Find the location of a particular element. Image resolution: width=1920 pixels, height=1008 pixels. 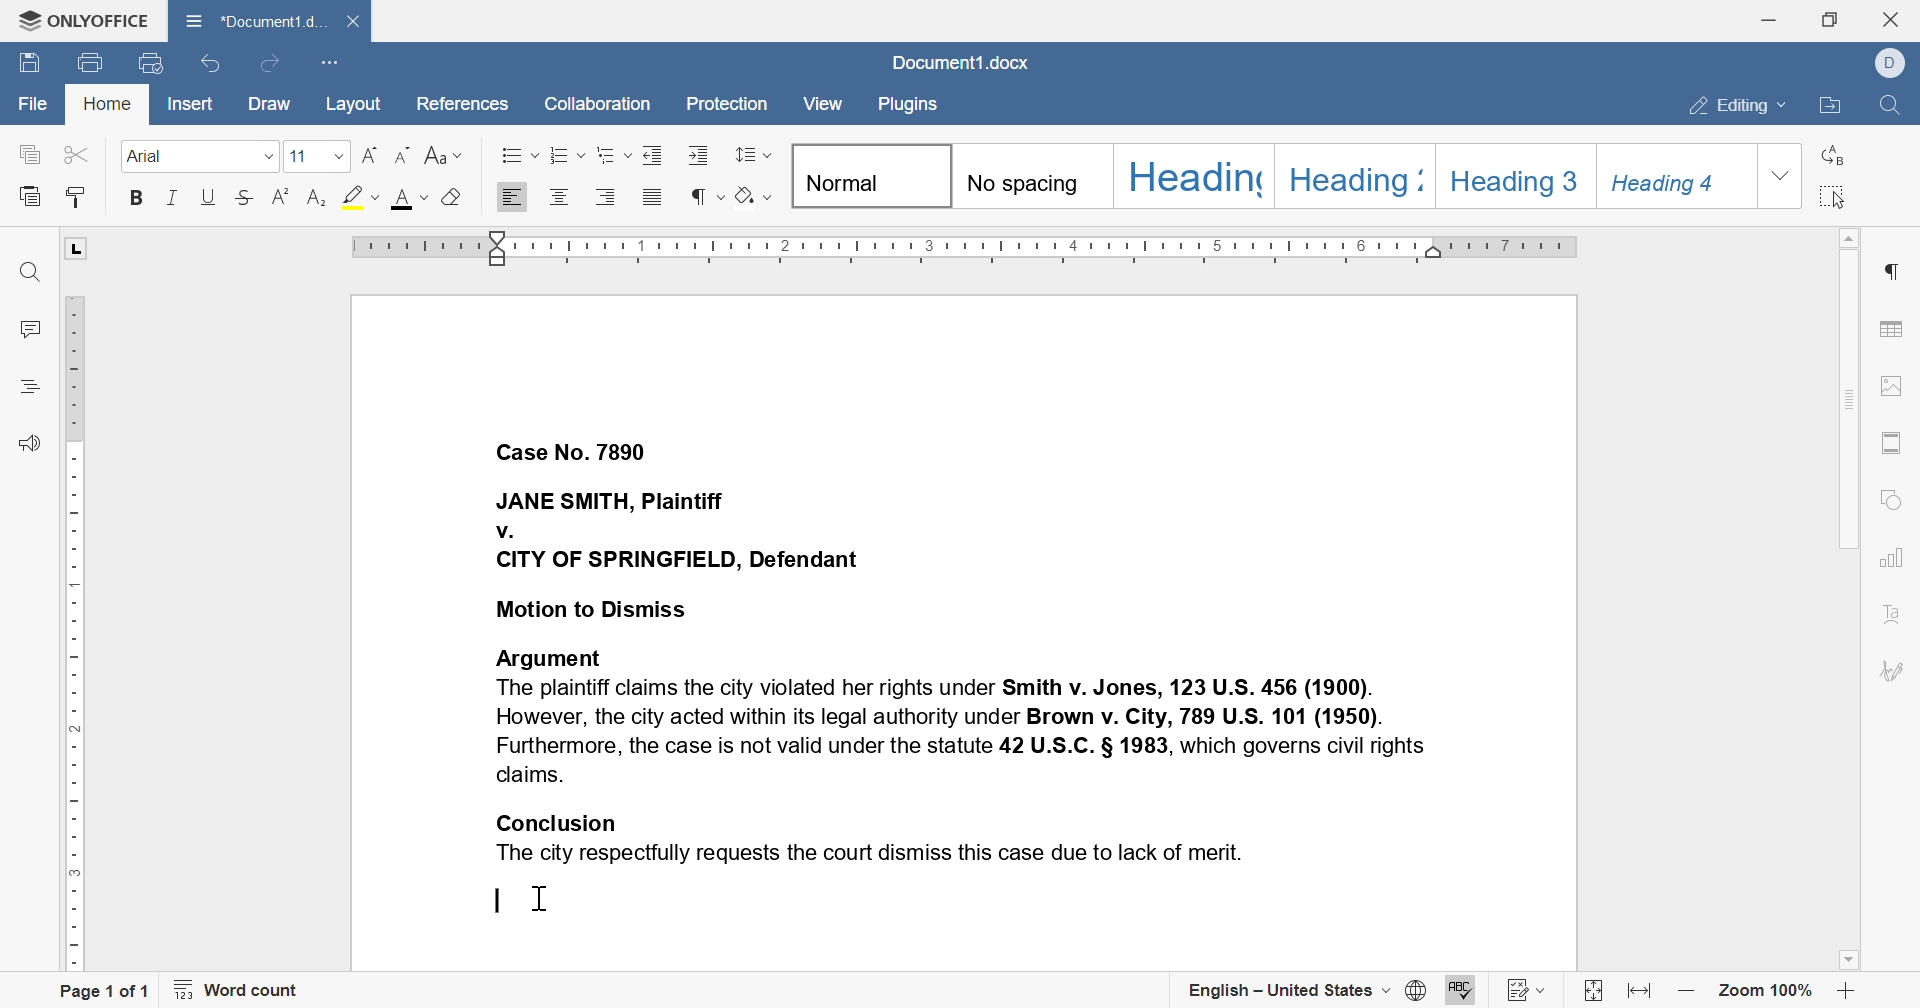

typing cursor is located at coordinates (496, 901).